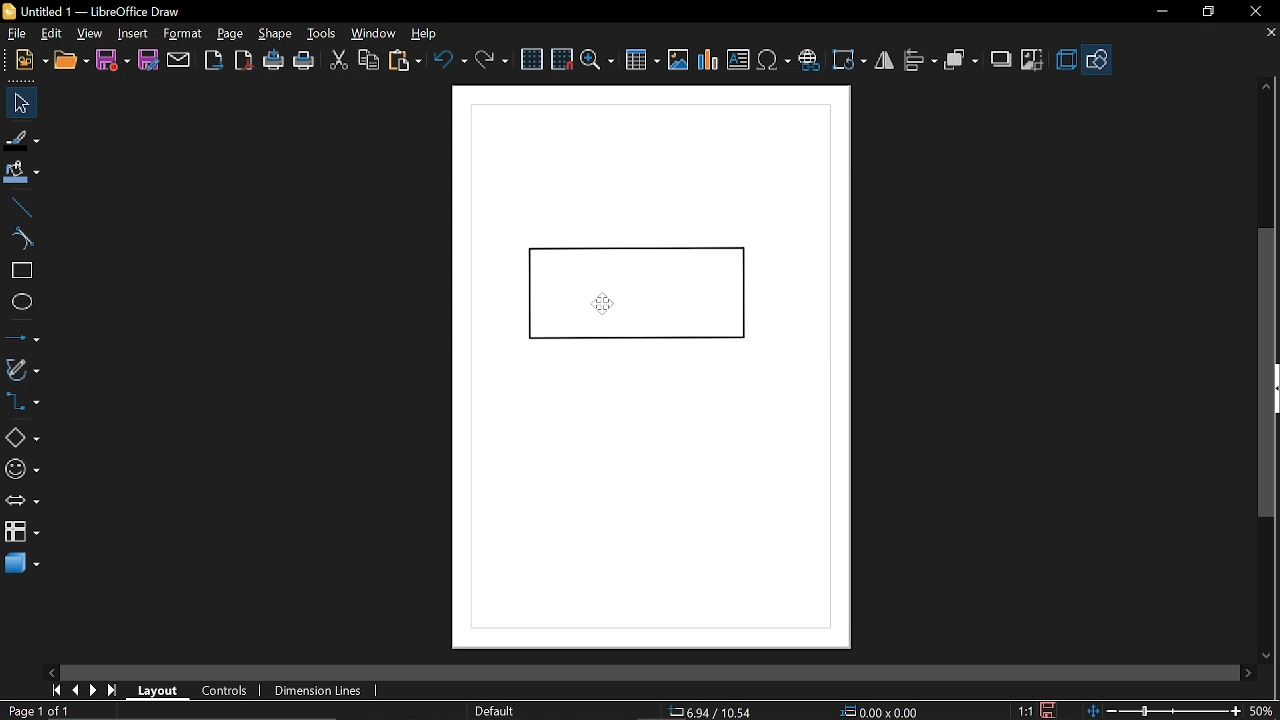  What do you see at coordinates (19, 530) in the screenshot?
I see `flowchart` at bounding box center [19, 530].